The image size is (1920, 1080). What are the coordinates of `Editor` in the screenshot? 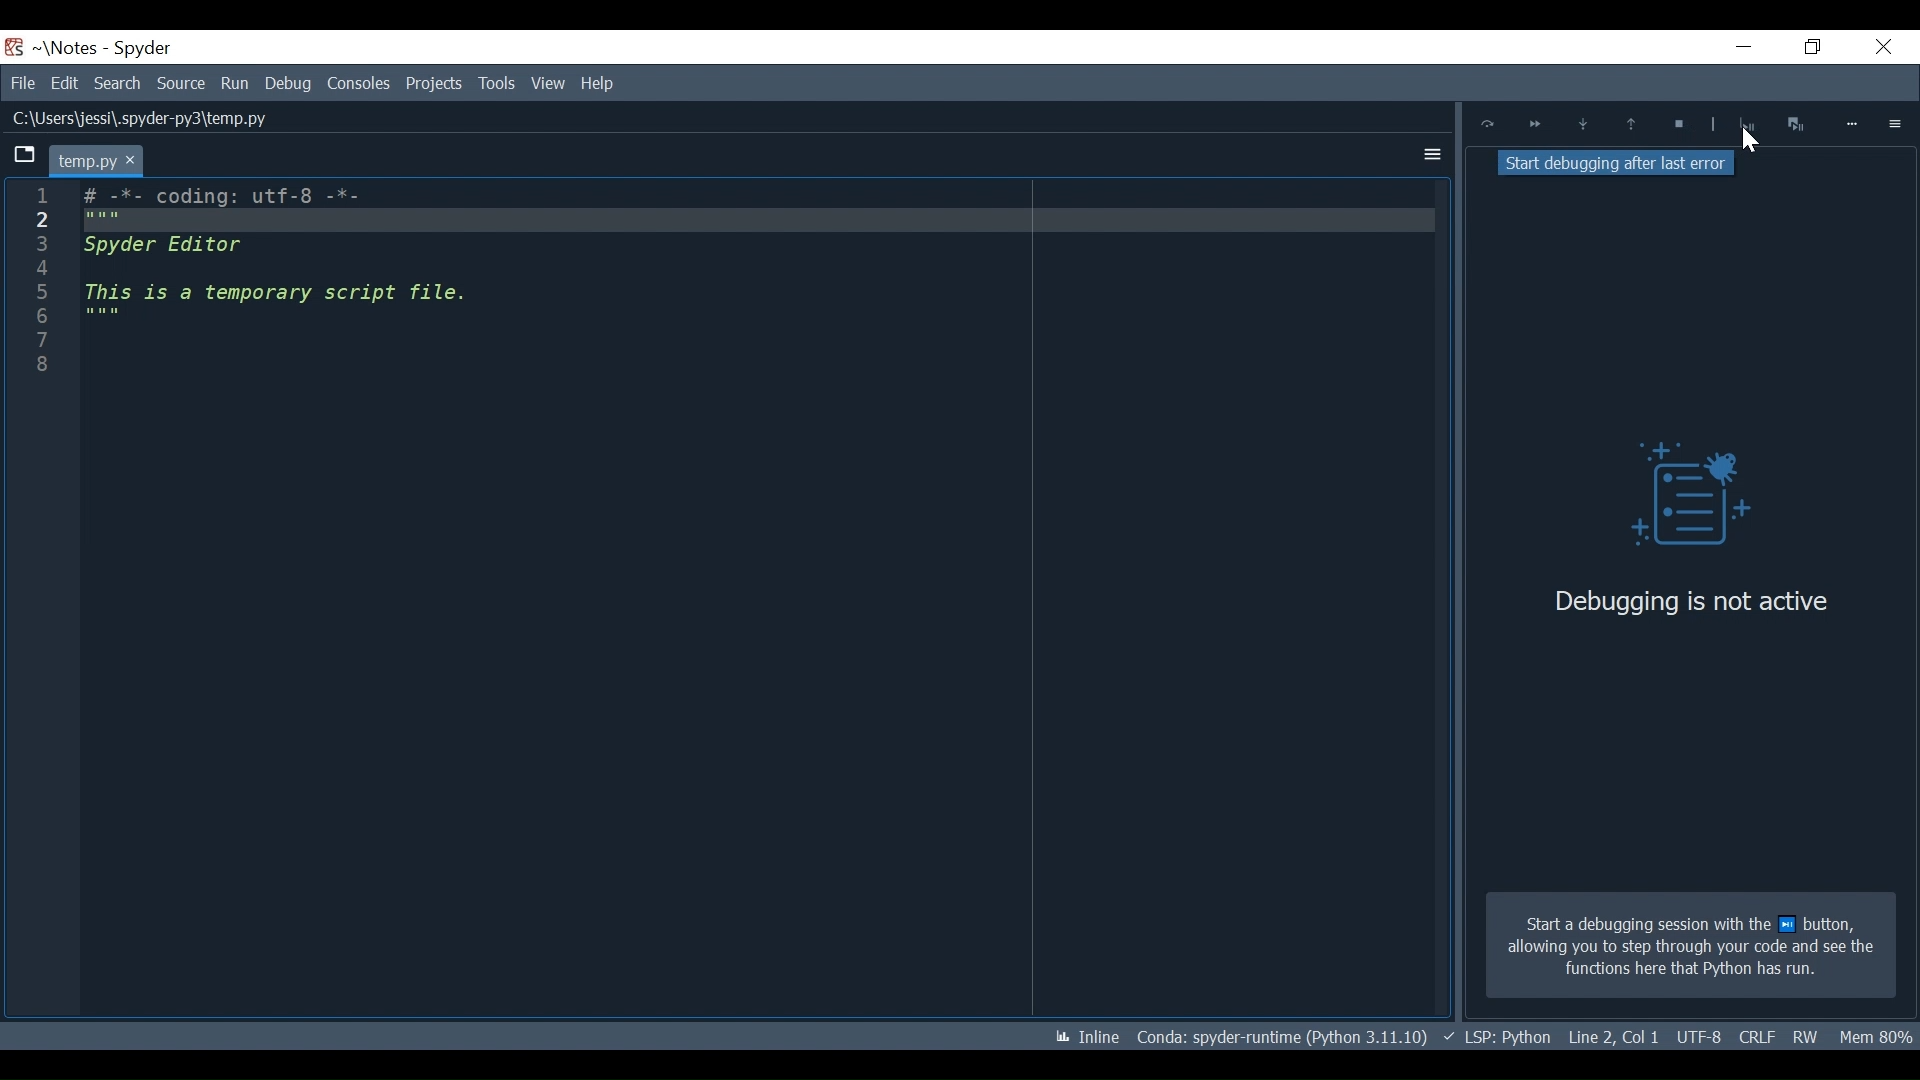 It's located at (353, 258).